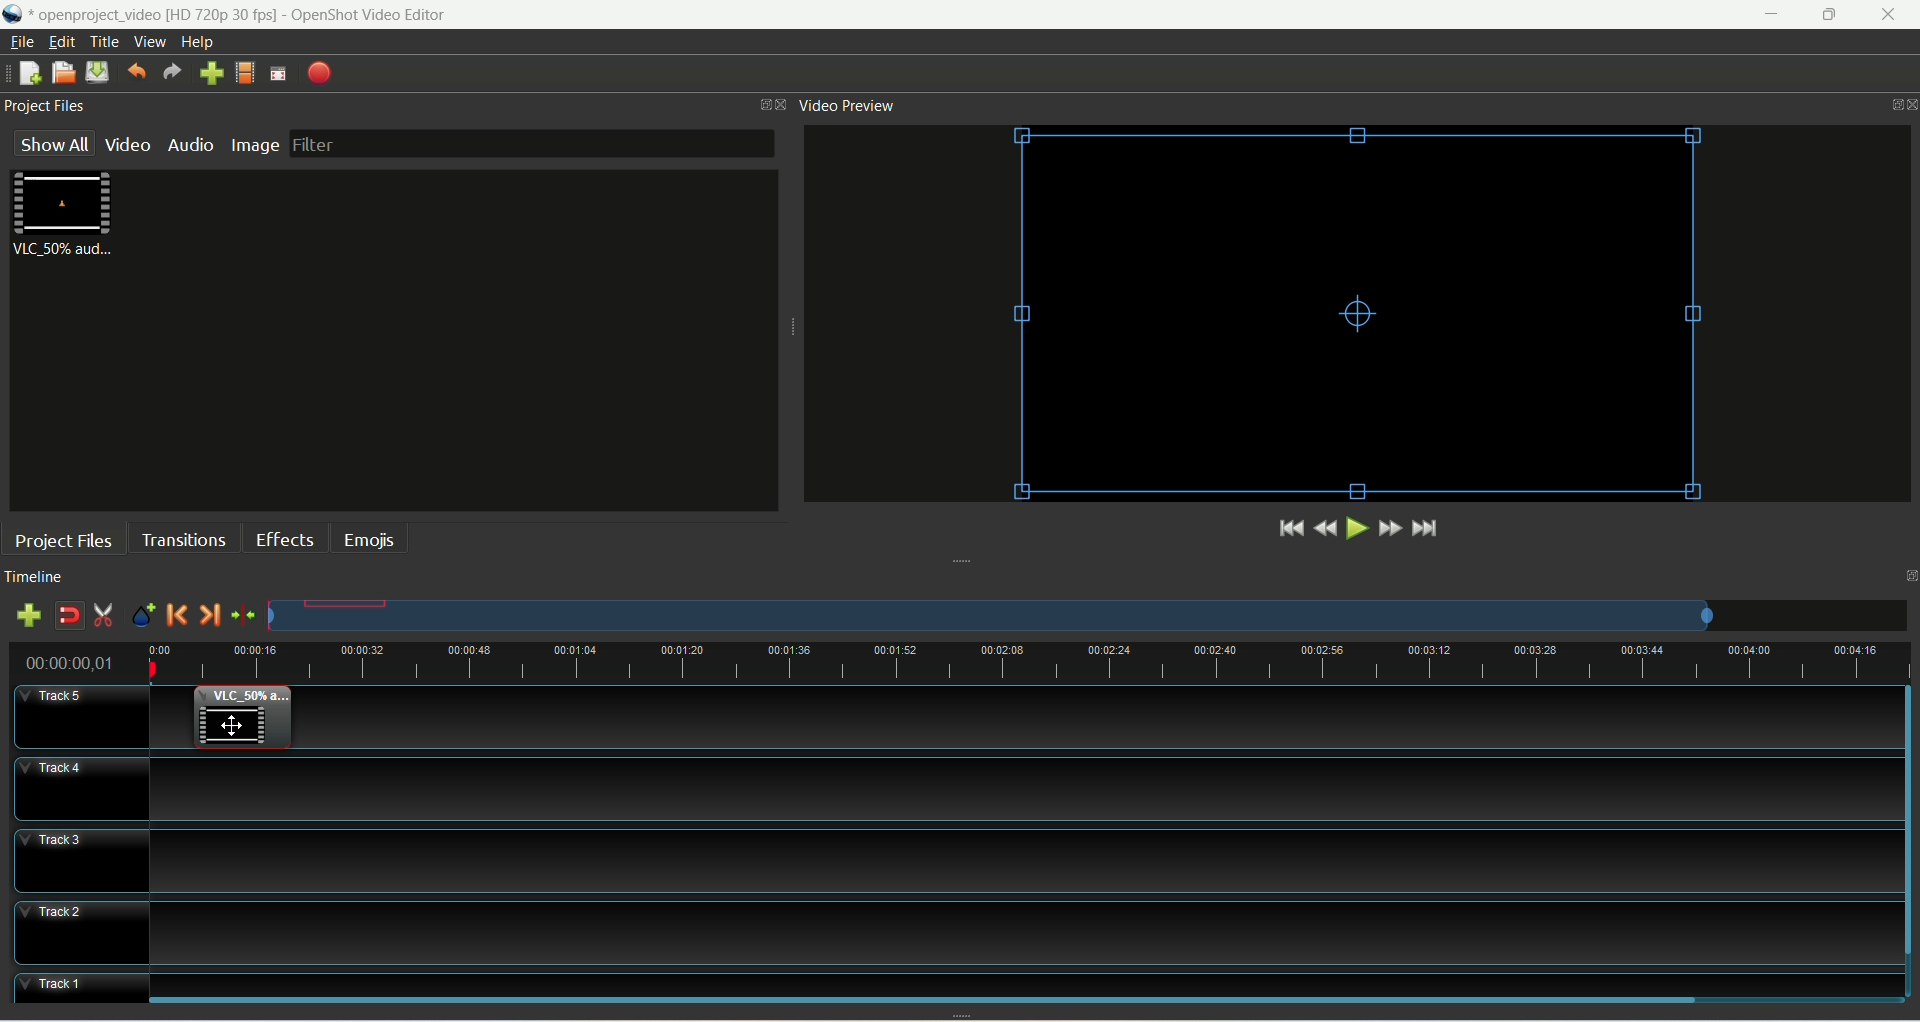  I want to click on play, so click(1355, 528).